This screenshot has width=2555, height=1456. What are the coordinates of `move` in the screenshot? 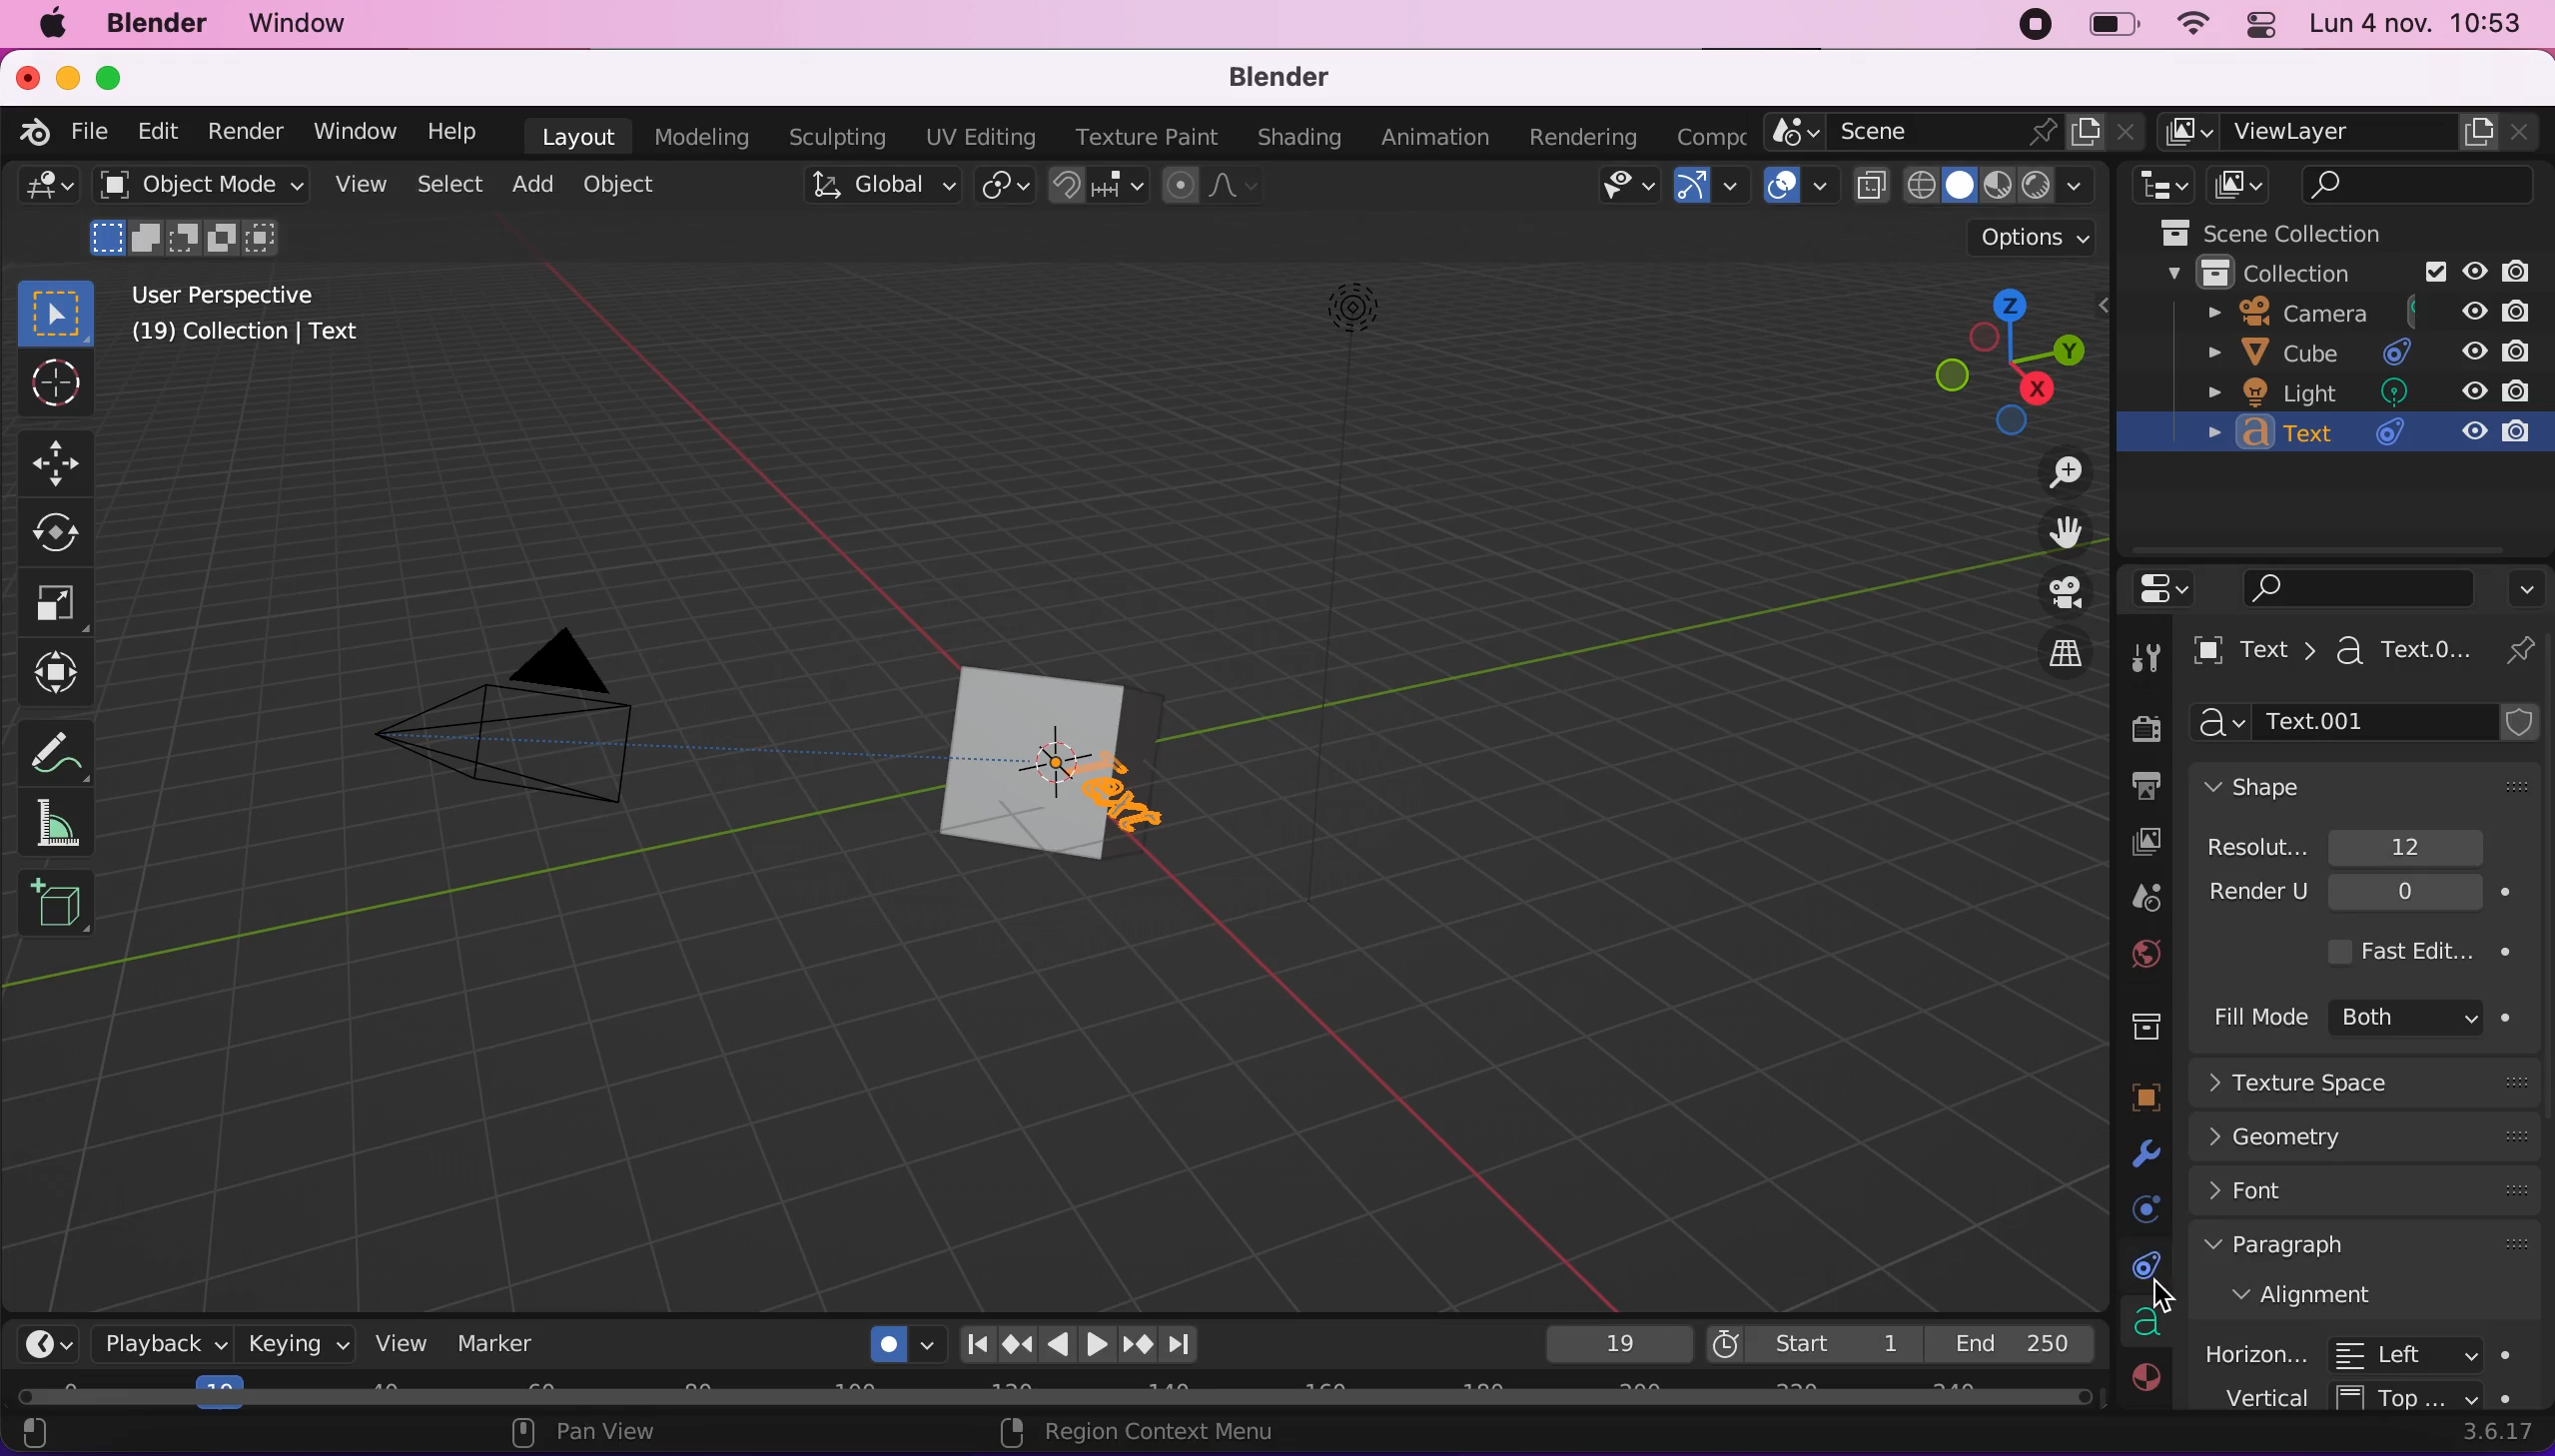 It's located at (69, 461).